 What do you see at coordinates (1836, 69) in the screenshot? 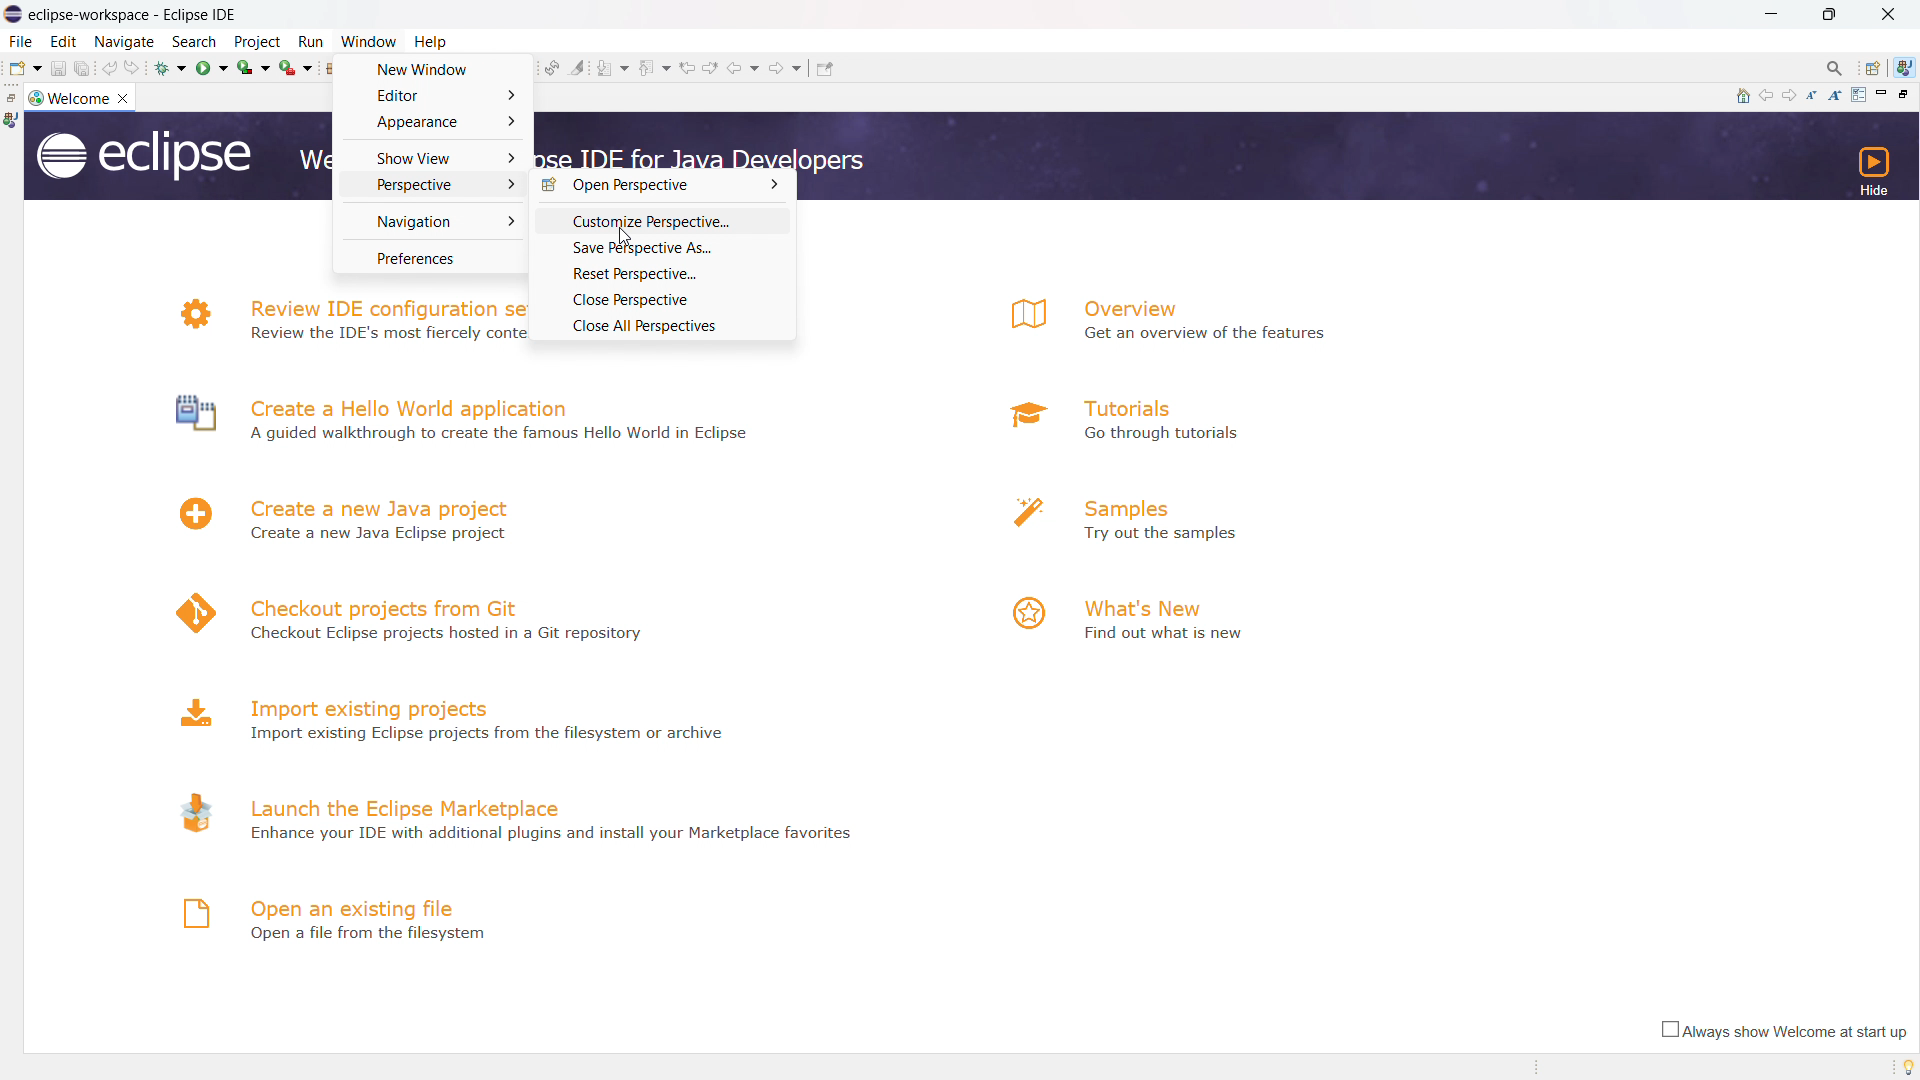
I see `access command and other items` at bounding box center [1836, 69].